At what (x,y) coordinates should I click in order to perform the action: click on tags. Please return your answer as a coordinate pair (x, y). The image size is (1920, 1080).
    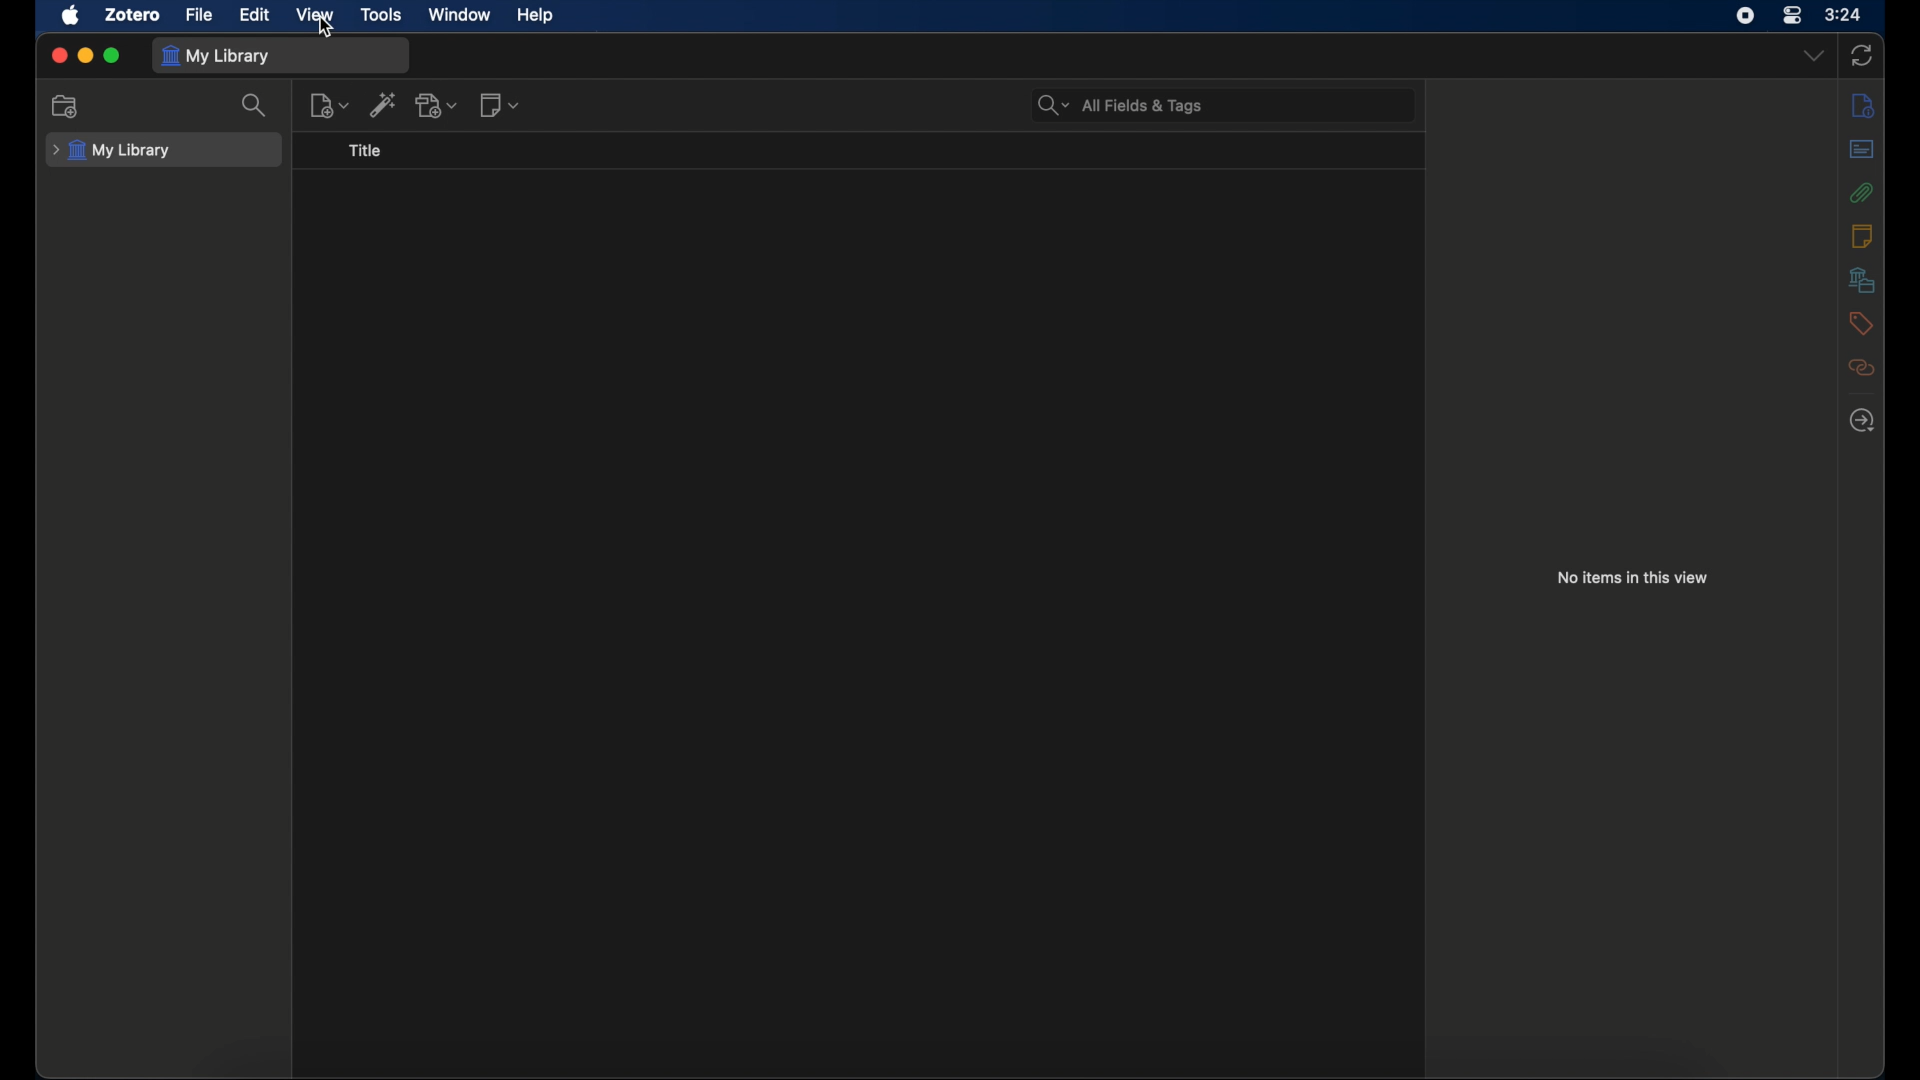
    Looking at the image, I should click on (1860, 323).